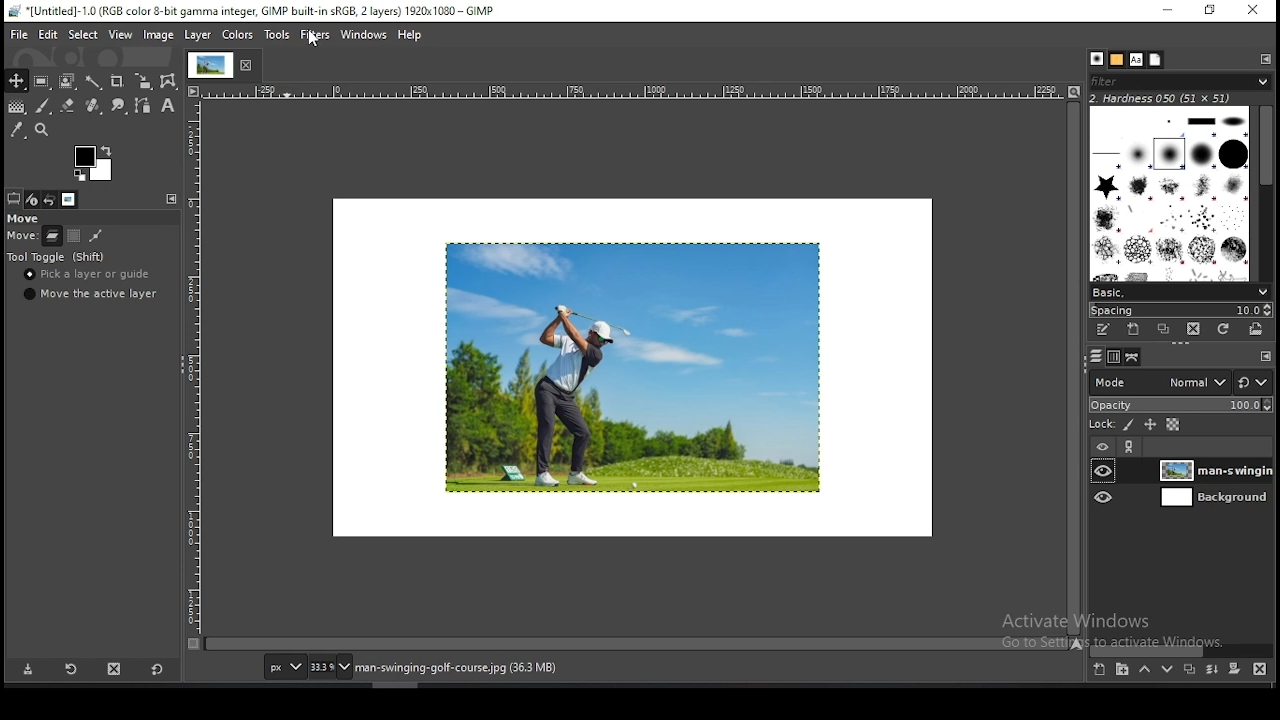 The image size is (1280, 720). Describe the element at coordinates (48, 199) in the screenshot. I see `undo history` at that location.